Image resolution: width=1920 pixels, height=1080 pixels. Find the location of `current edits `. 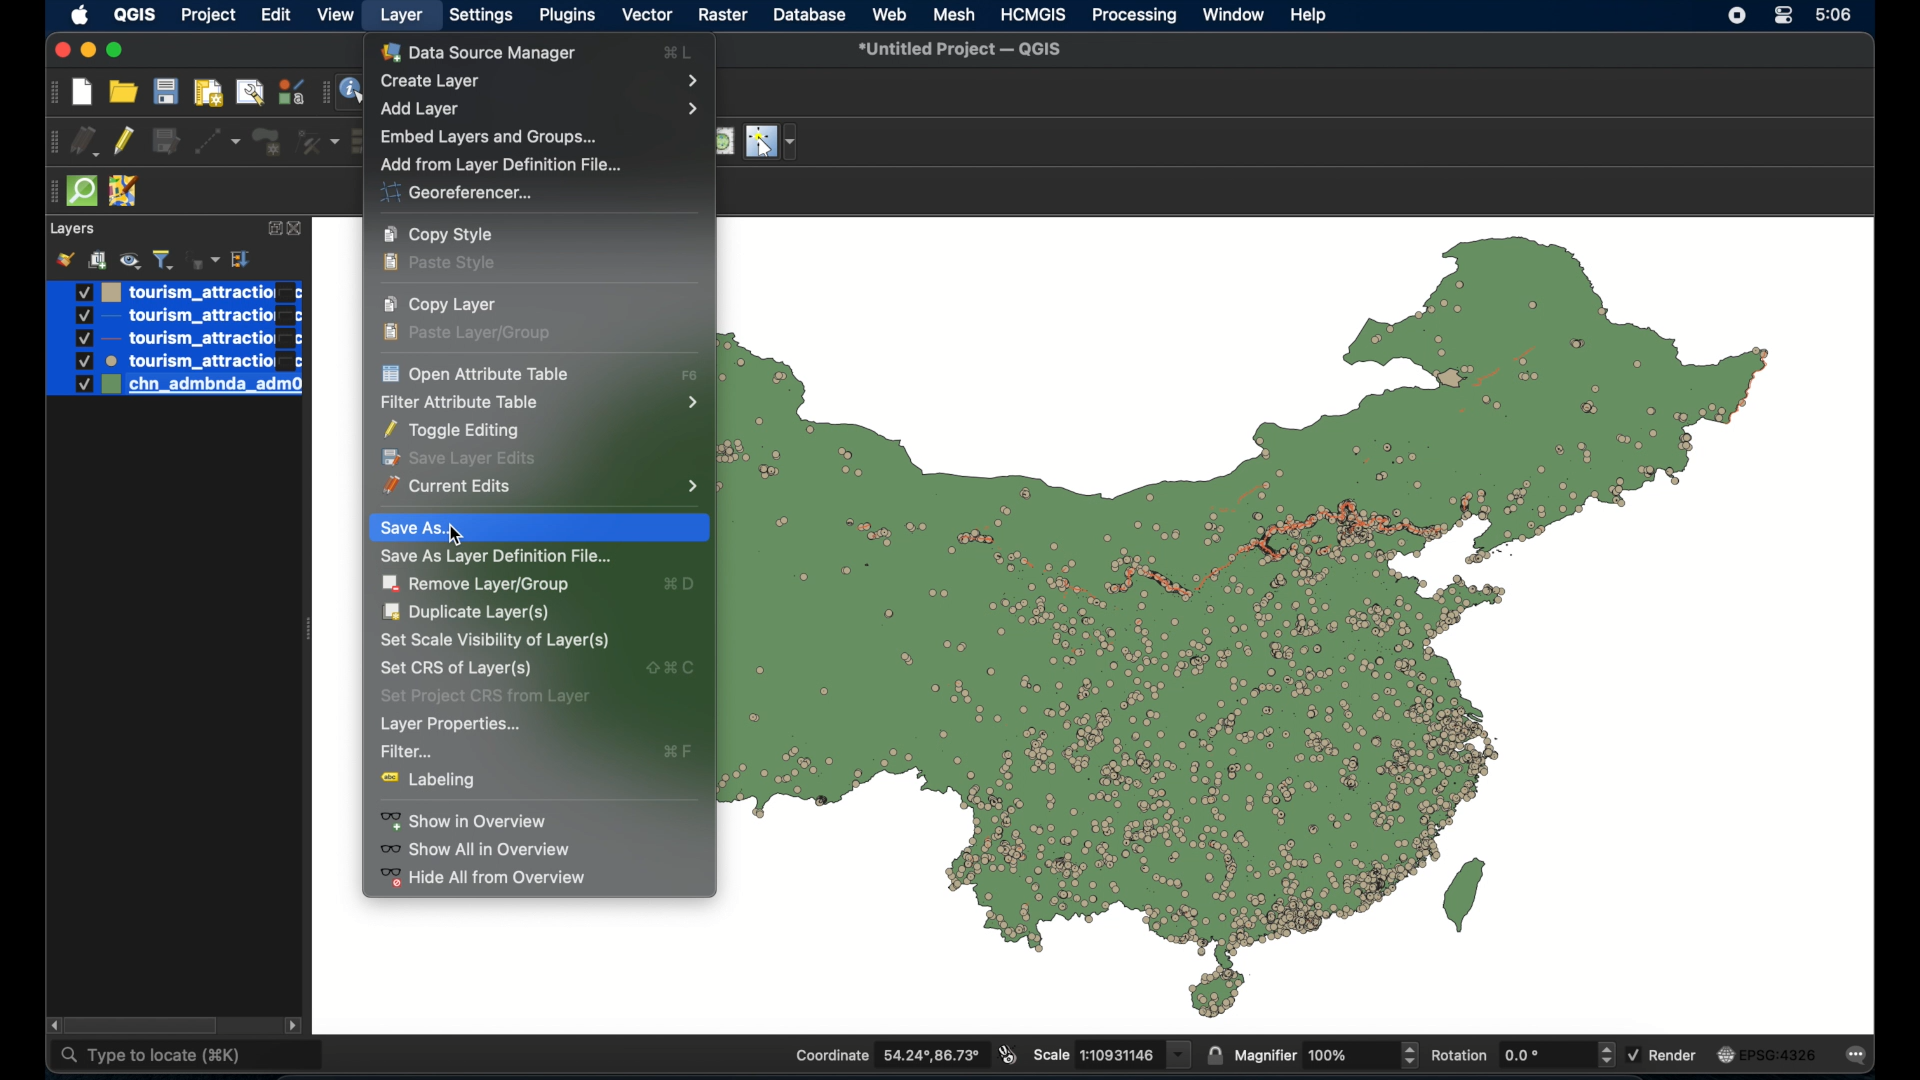

current edits  is located at coordinates (86, 142).